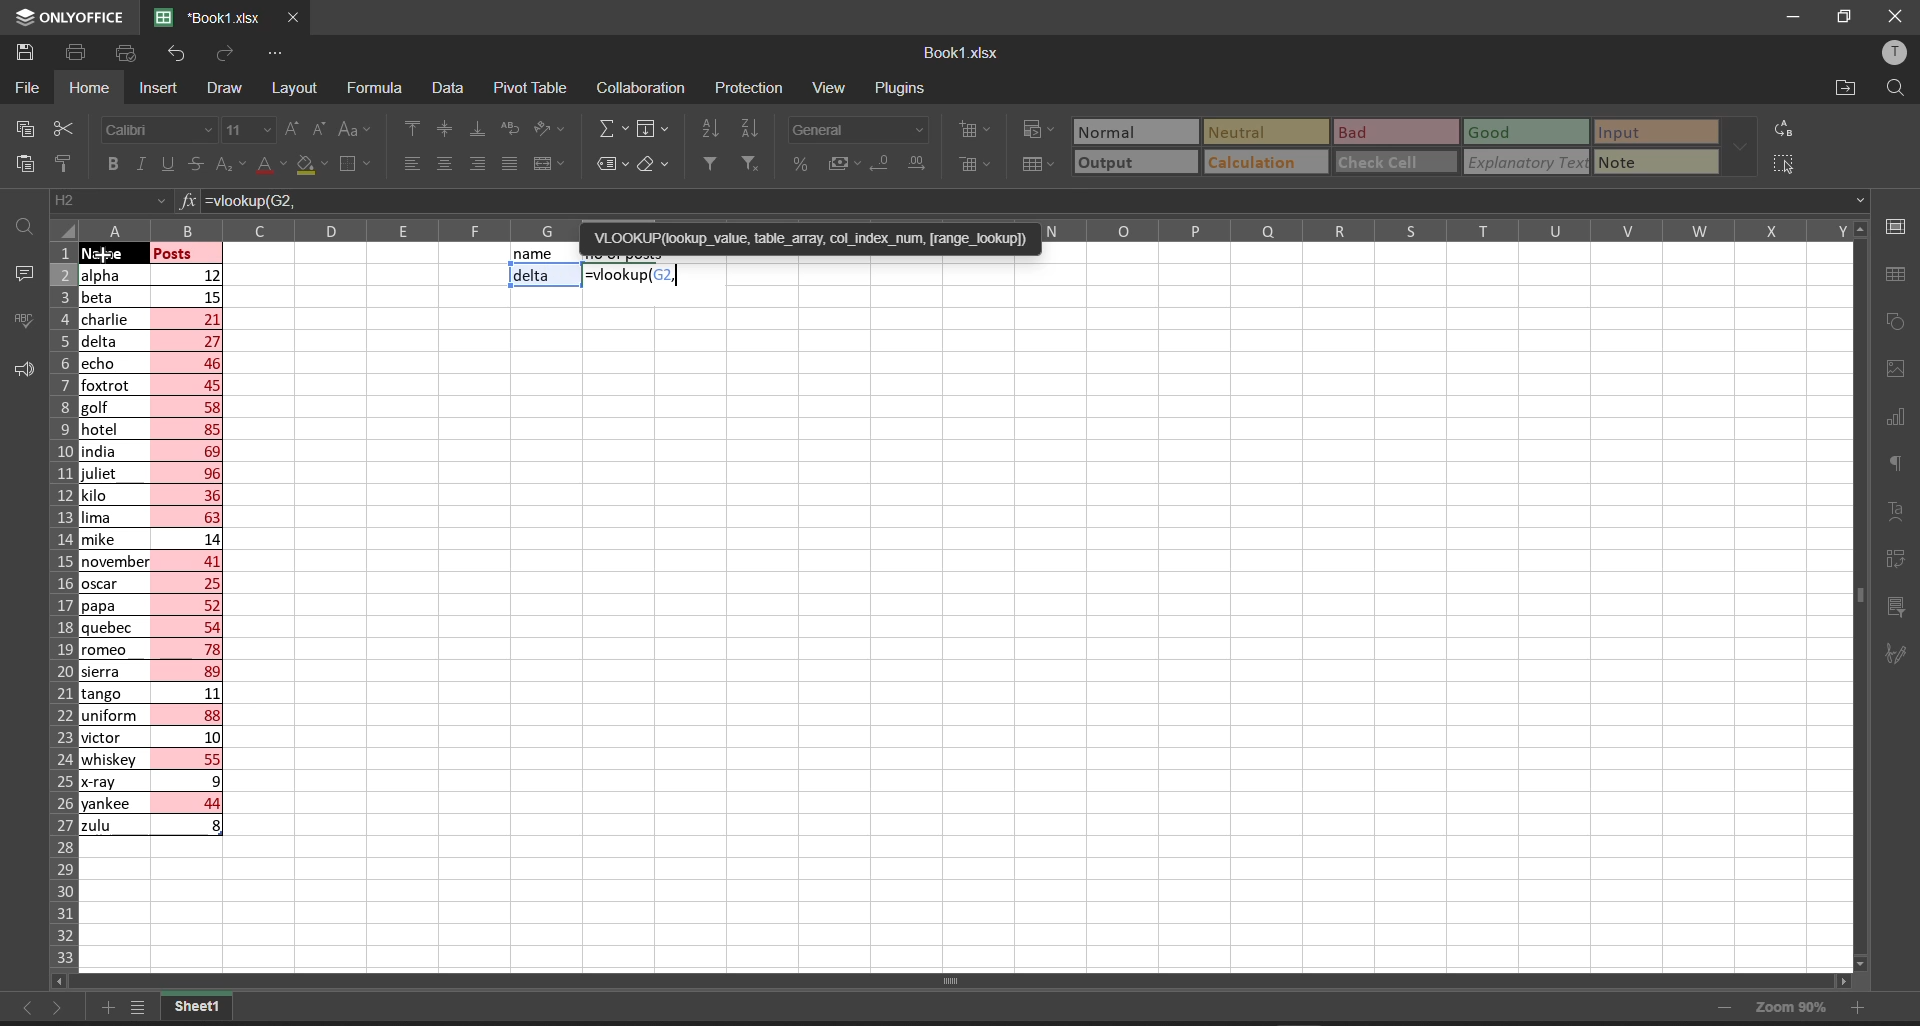 This screenshot has height=1026, width=1920. Describe the element at coordinates (249, 129) in the screenshot. I see `font size` at that location.